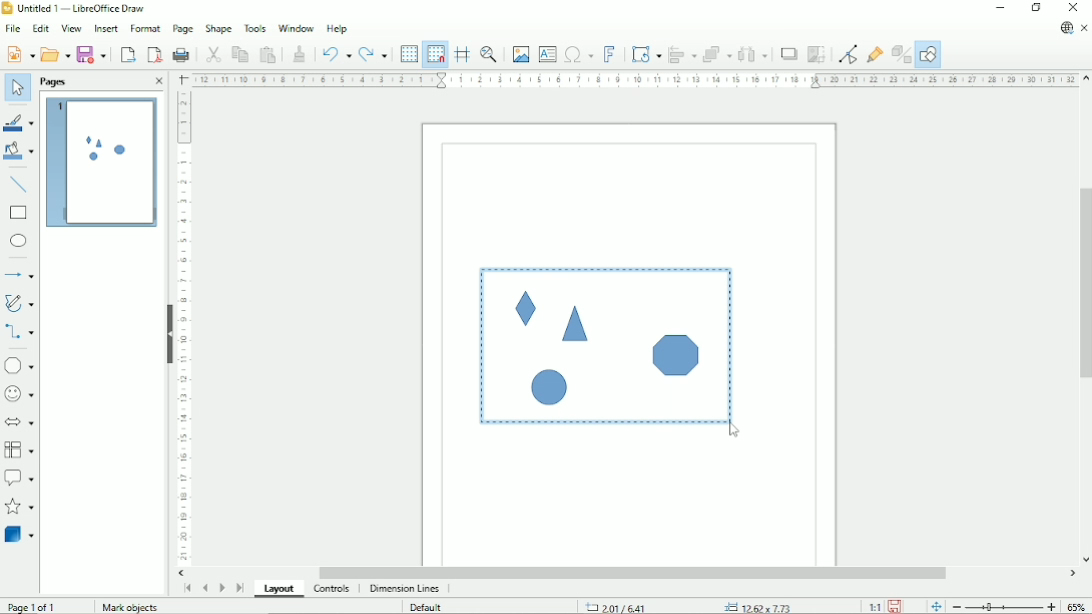 Image resolution: width=1092 pixels, height=614 pixels. I want to click on Edit, so click(40, 29).